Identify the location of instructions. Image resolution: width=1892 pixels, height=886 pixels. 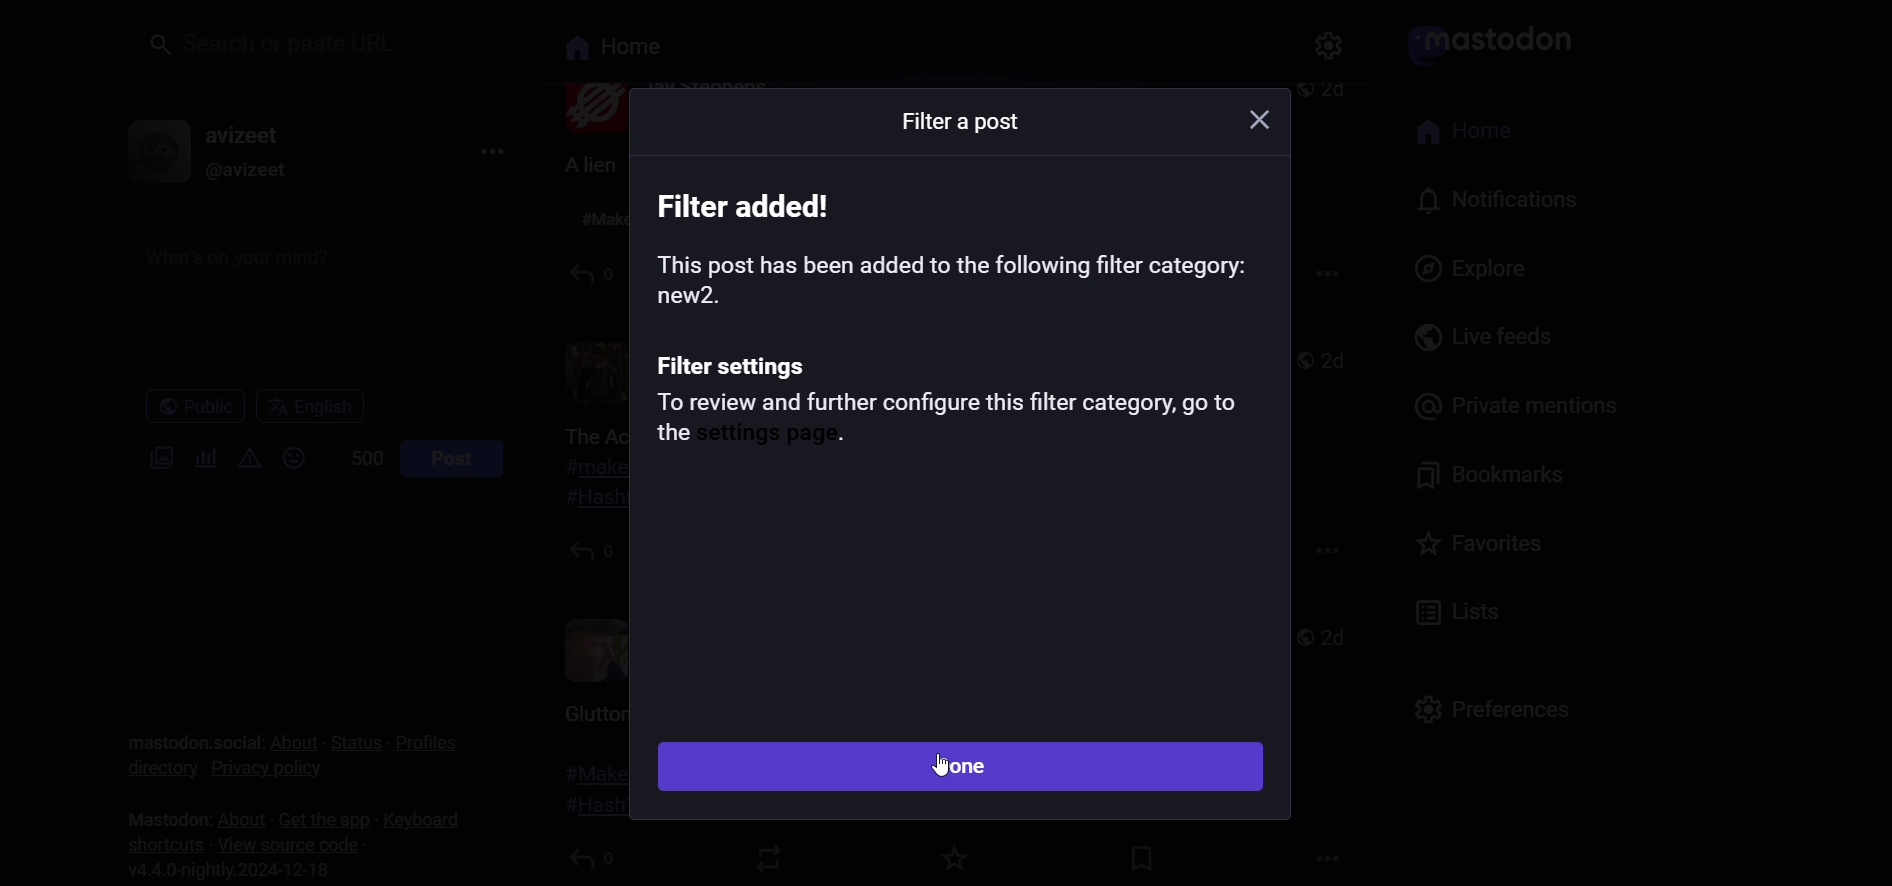
(953, 296).